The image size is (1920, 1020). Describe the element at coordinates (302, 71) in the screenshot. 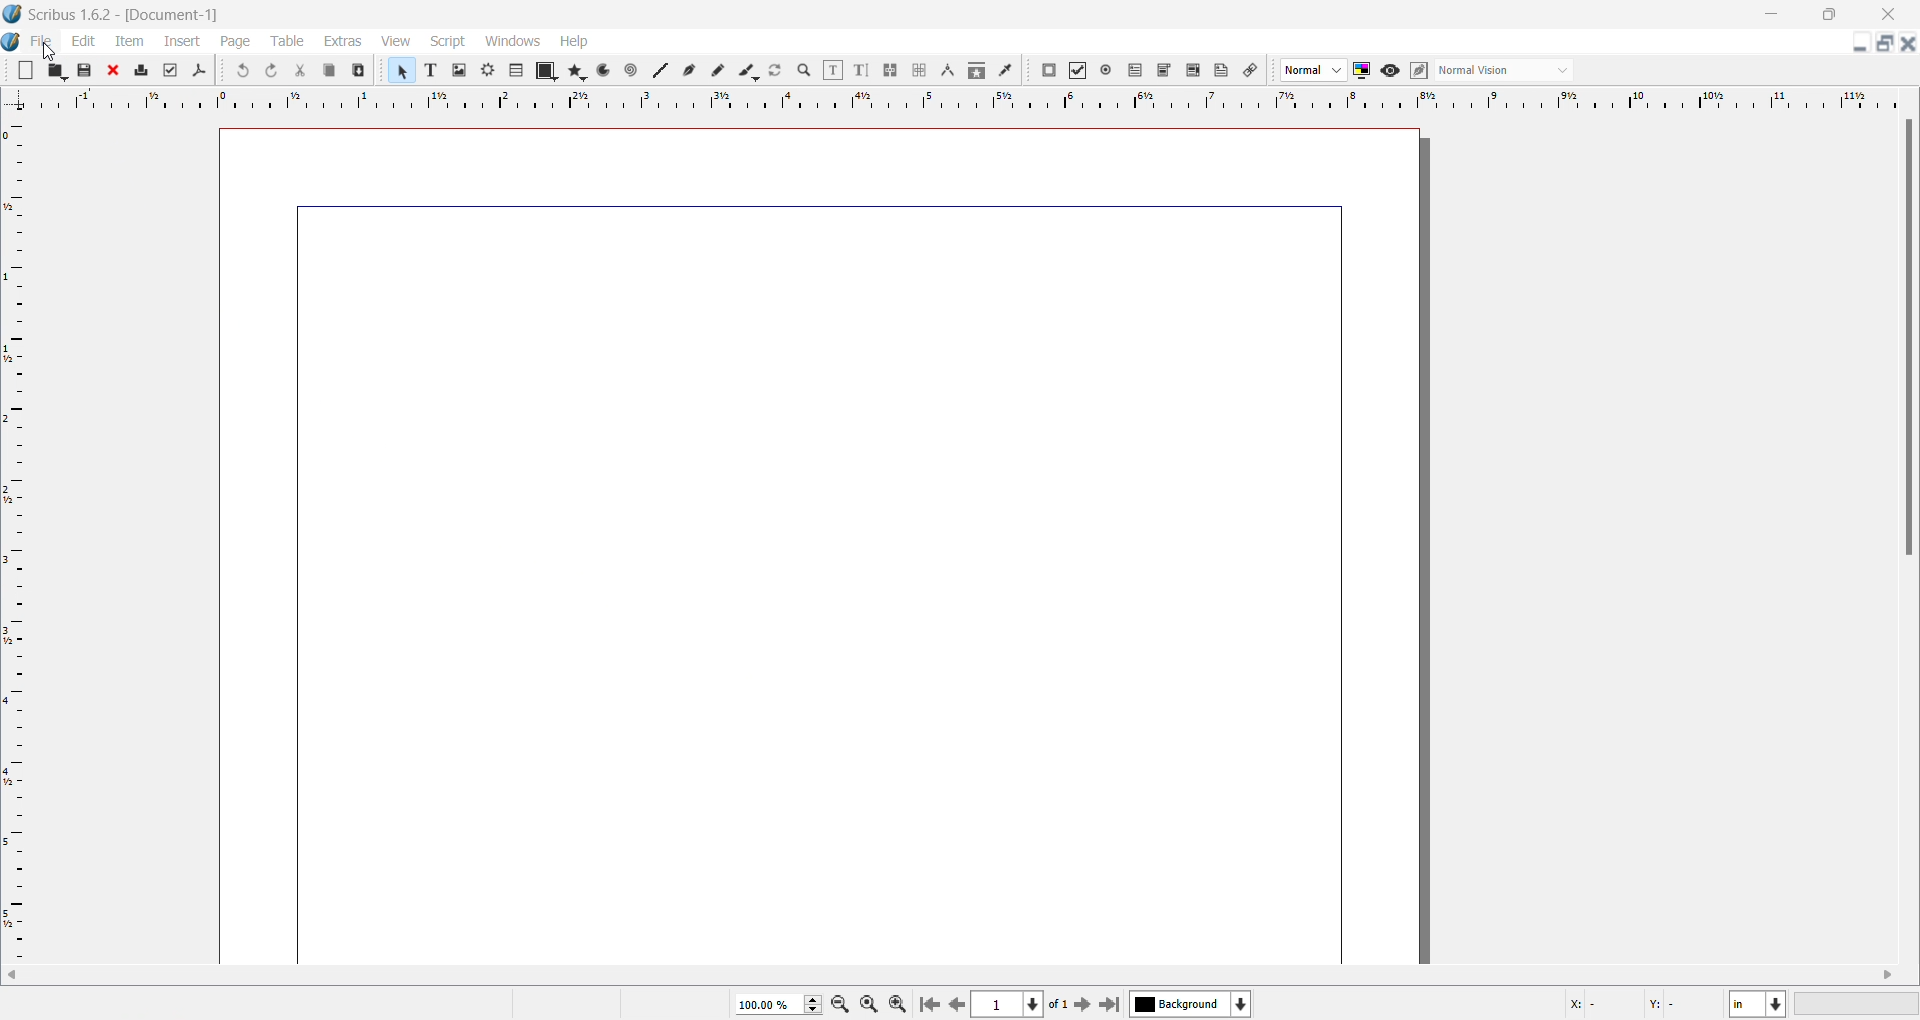

I see `cut` at that location.